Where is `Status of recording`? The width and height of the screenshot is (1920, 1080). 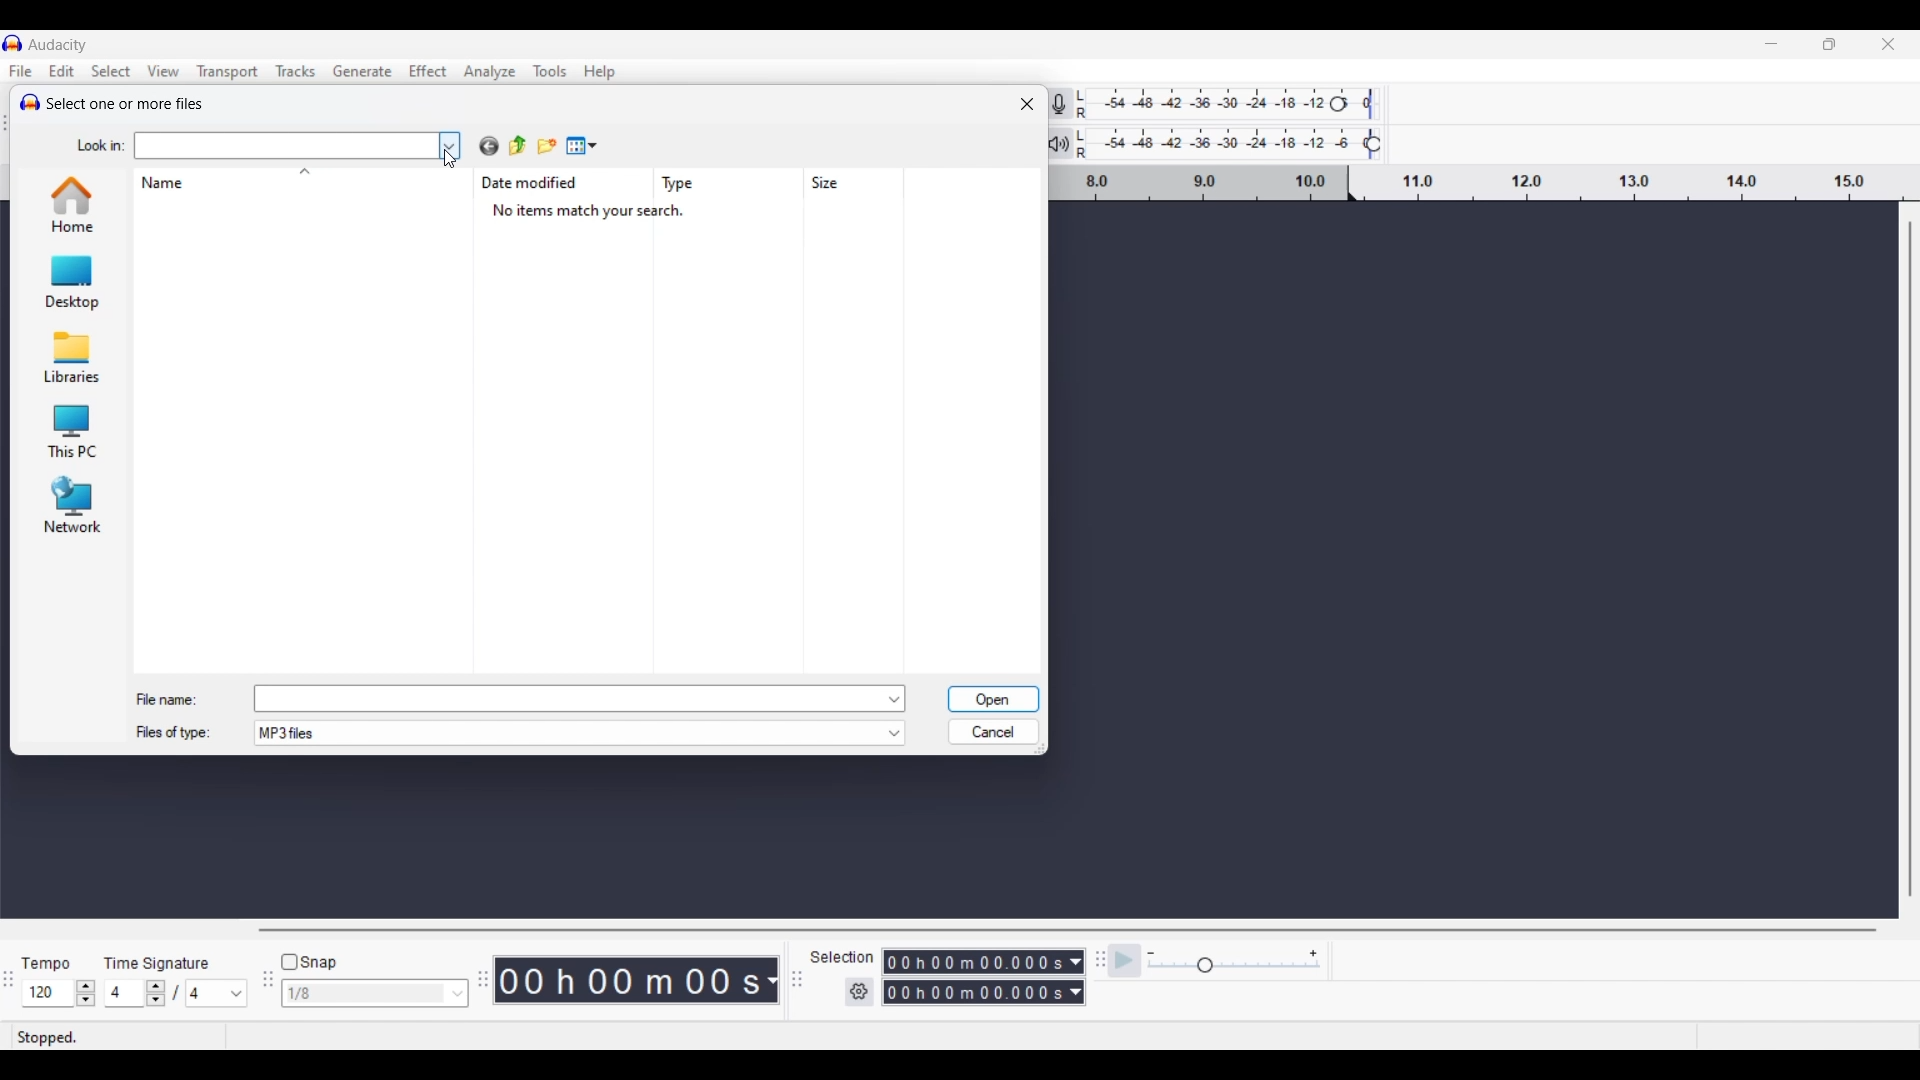 Status of recording is located at coordinates (94, 1037).